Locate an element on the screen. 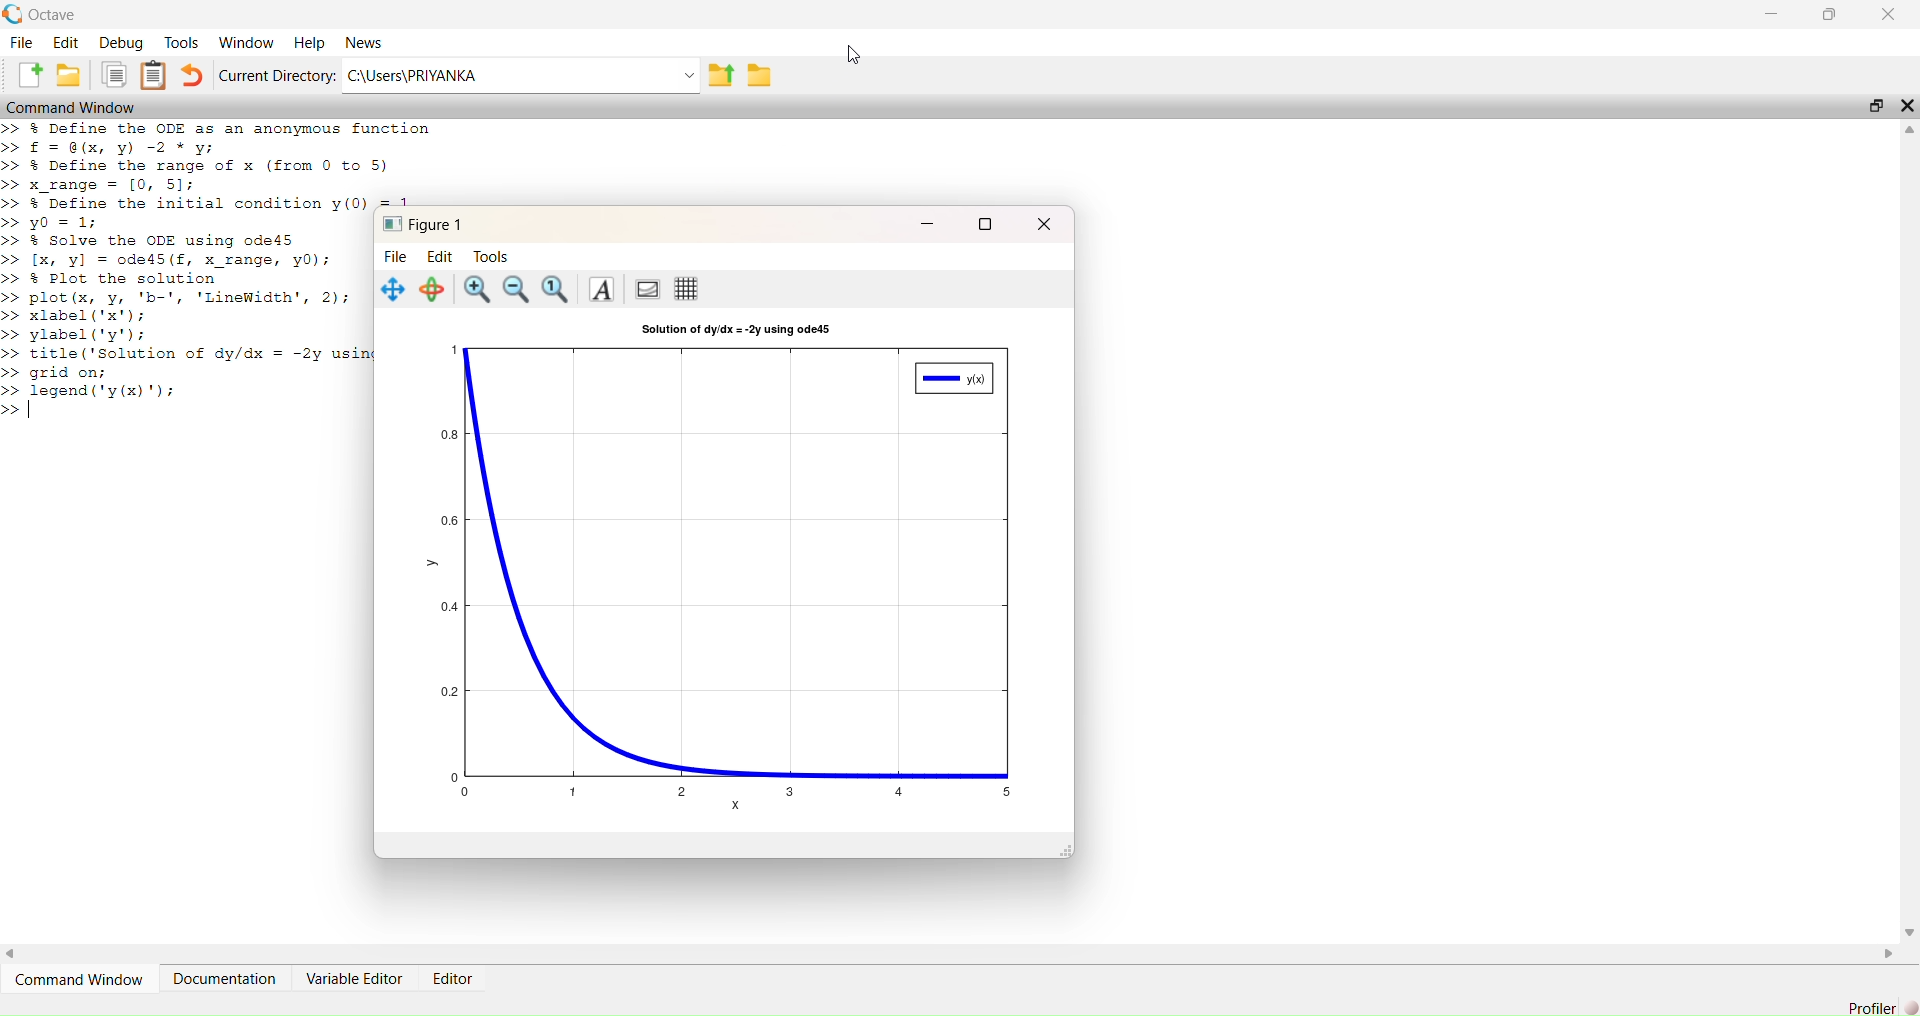  horizontal scroll bar is located at coordinates (951, 953).